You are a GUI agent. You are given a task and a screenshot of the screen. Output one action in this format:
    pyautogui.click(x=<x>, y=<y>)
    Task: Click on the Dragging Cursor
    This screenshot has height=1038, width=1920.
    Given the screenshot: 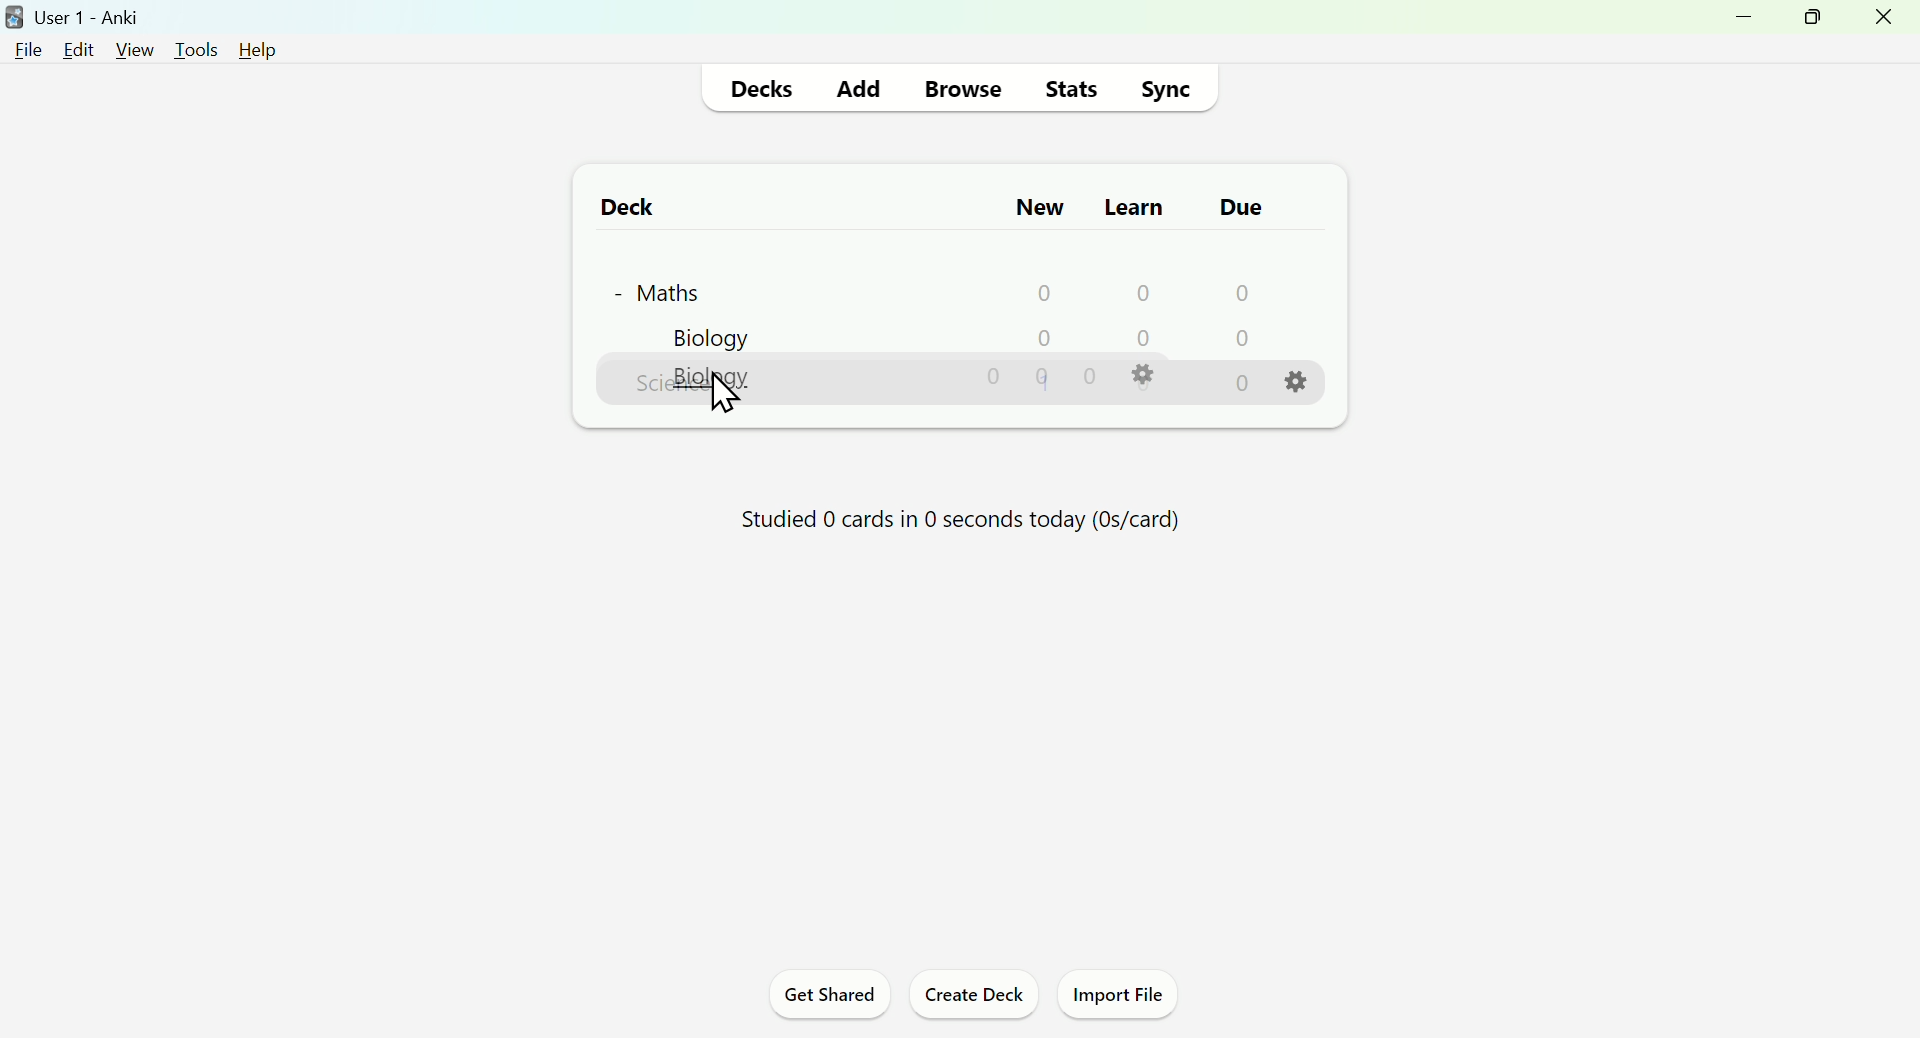 What is the action you would take?
    pyautogui.click(x=731, y=396)
    